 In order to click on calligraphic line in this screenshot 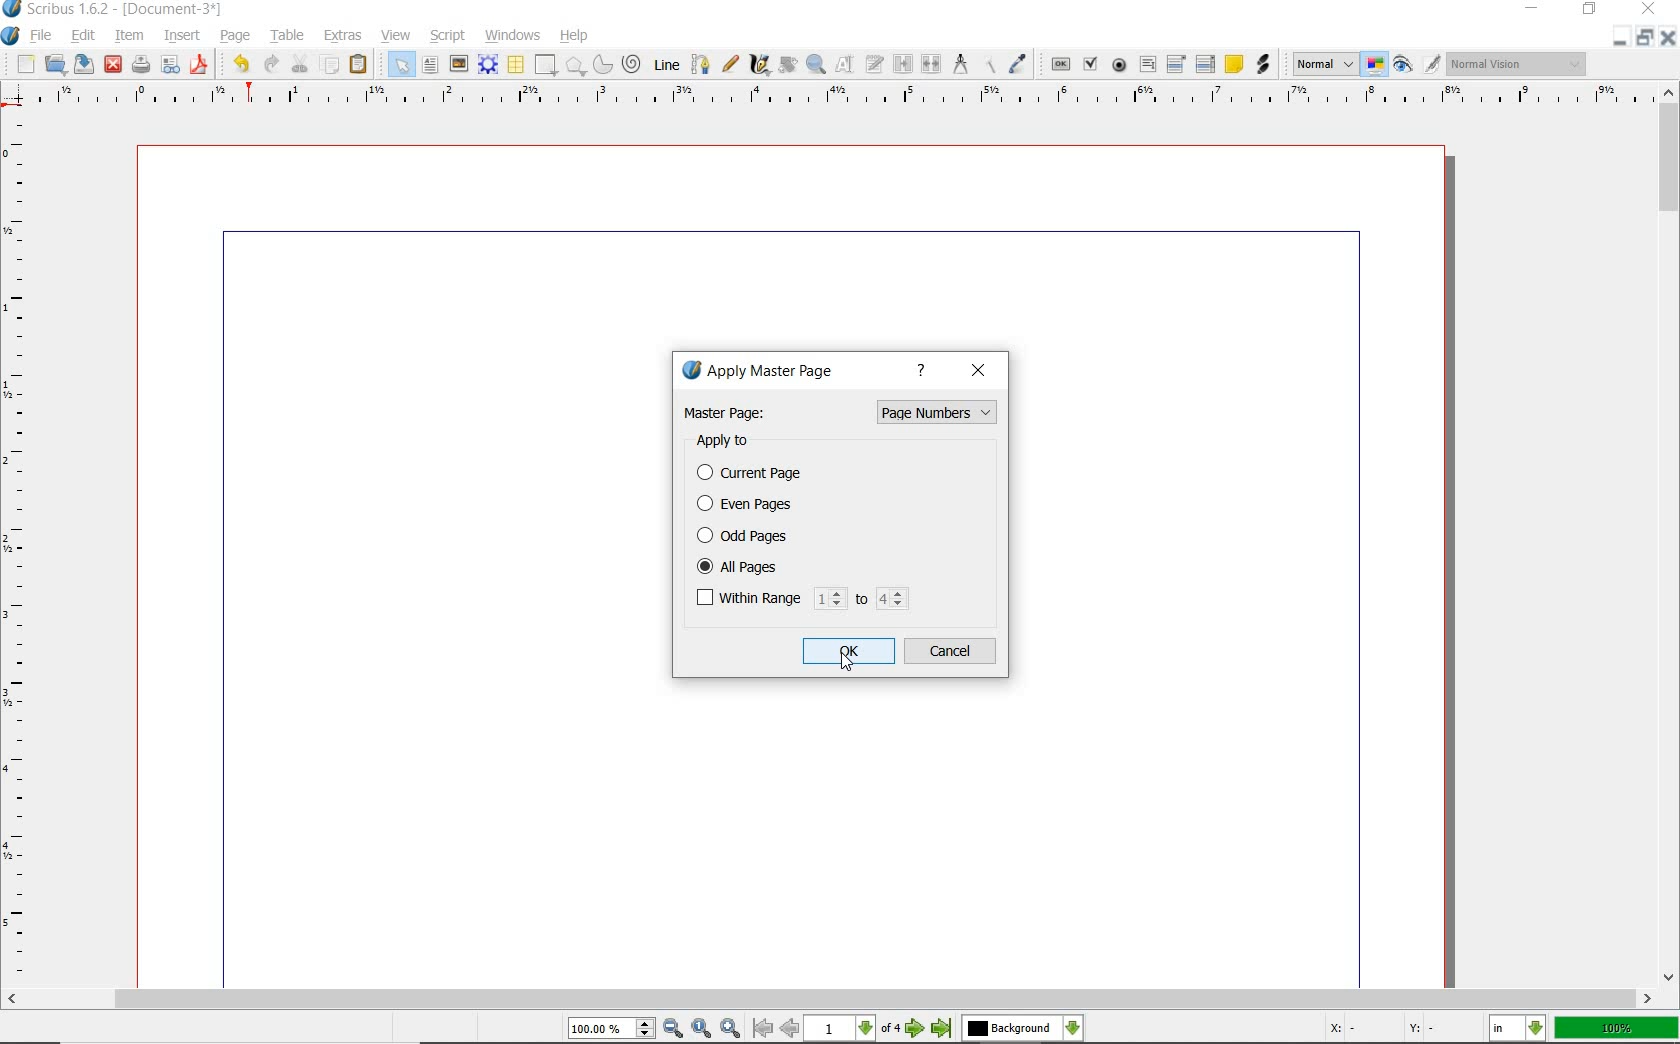, I will do `click(760, 66)`.